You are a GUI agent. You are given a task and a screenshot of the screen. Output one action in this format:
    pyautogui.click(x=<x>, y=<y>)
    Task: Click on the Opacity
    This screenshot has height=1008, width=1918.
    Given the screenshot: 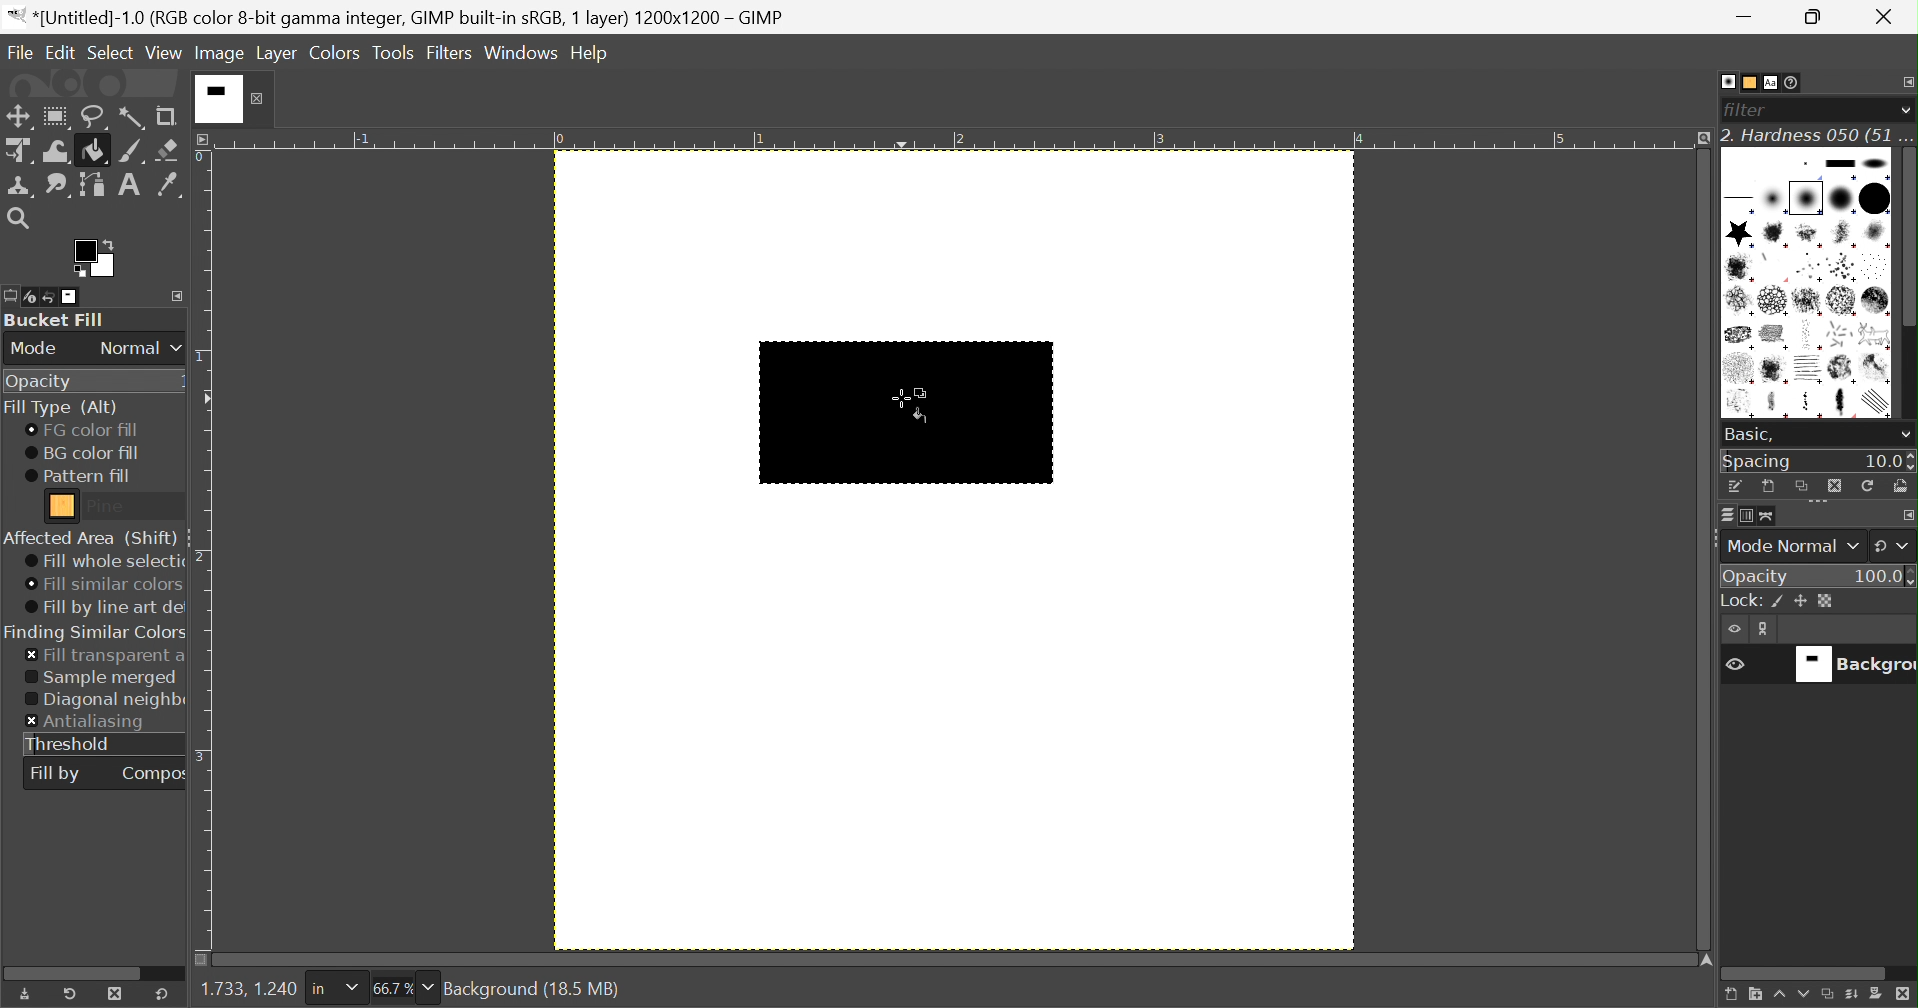 What is the action you would take?
    pyautogui.click(x=1758, y=576)
    